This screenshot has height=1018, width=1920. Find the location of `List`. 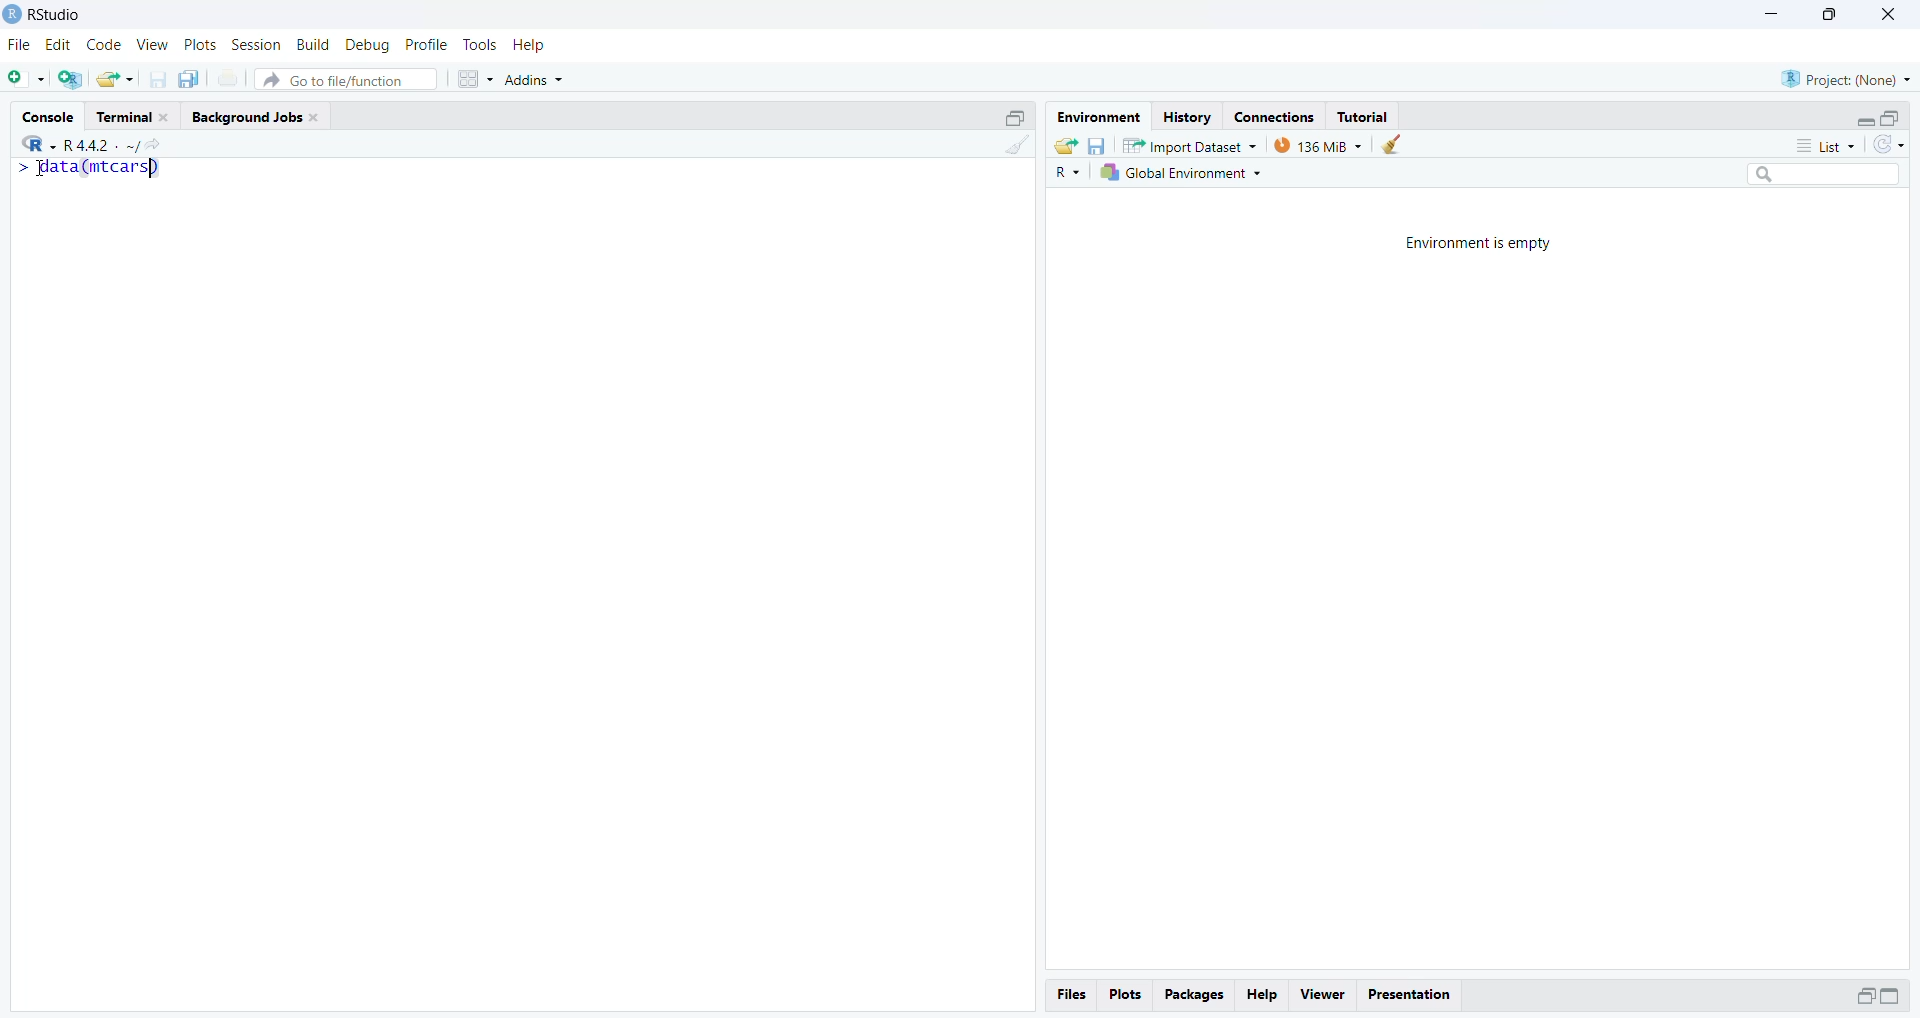

List is located at coordinates (1830, 146).